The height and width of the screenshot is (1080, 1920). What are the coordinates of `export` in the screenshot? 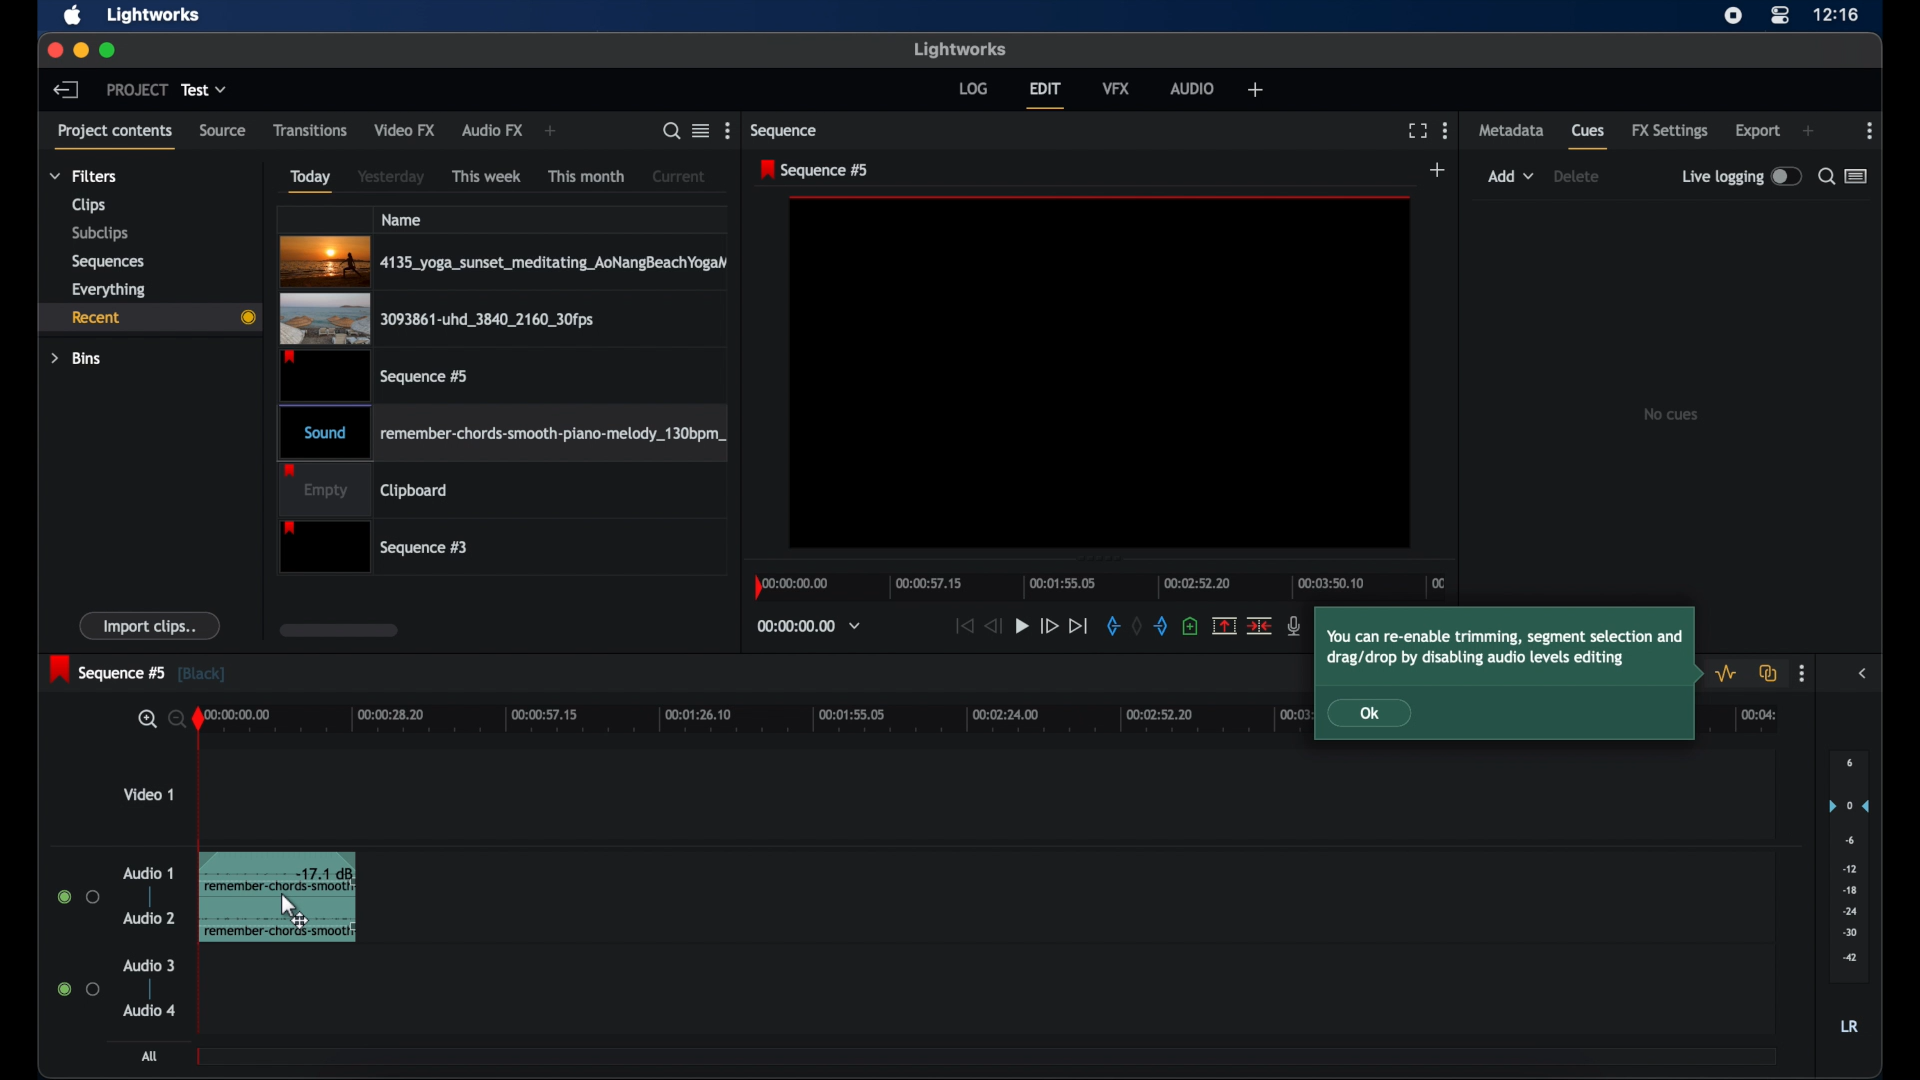 It's located at (1758, 131).